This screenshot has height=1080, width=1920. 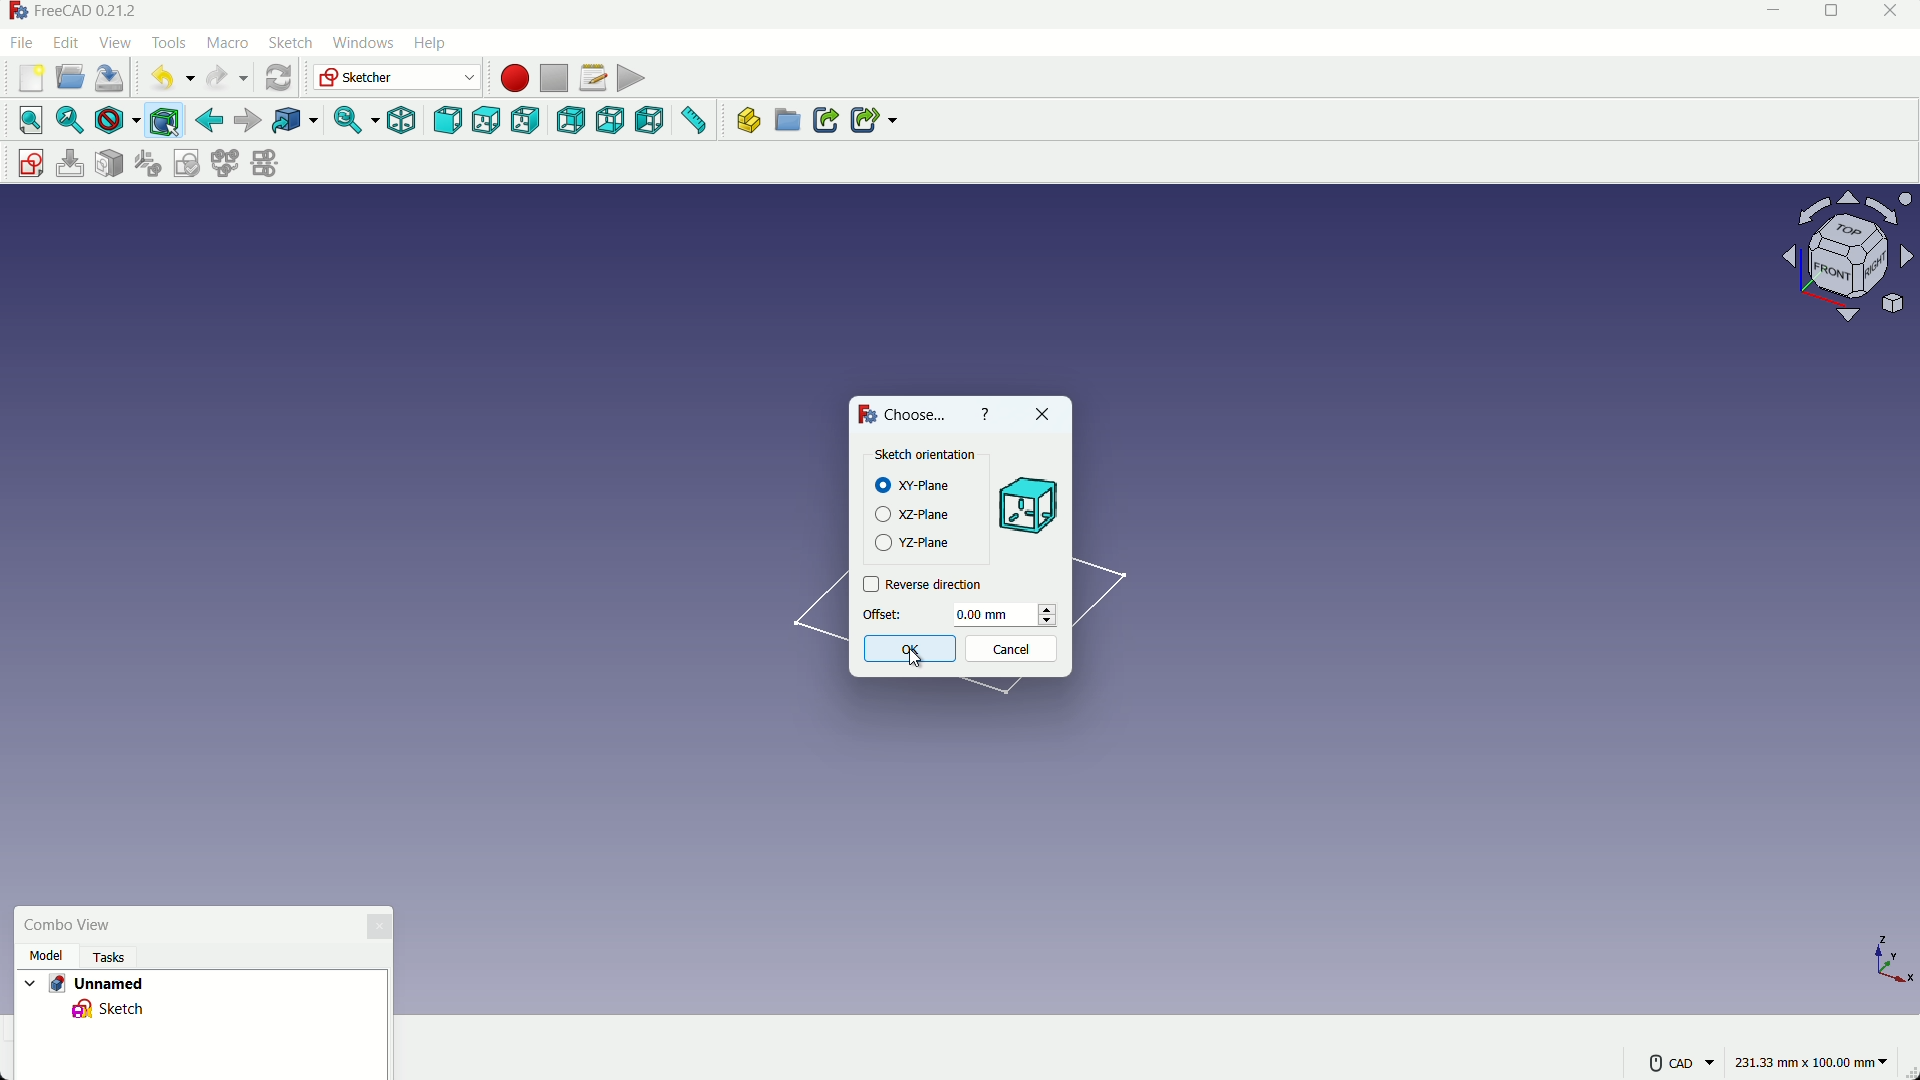 What do you see at coordinates (362, 43) in the screenshot?
I see `windows menu` at bounding box center [362, 43].